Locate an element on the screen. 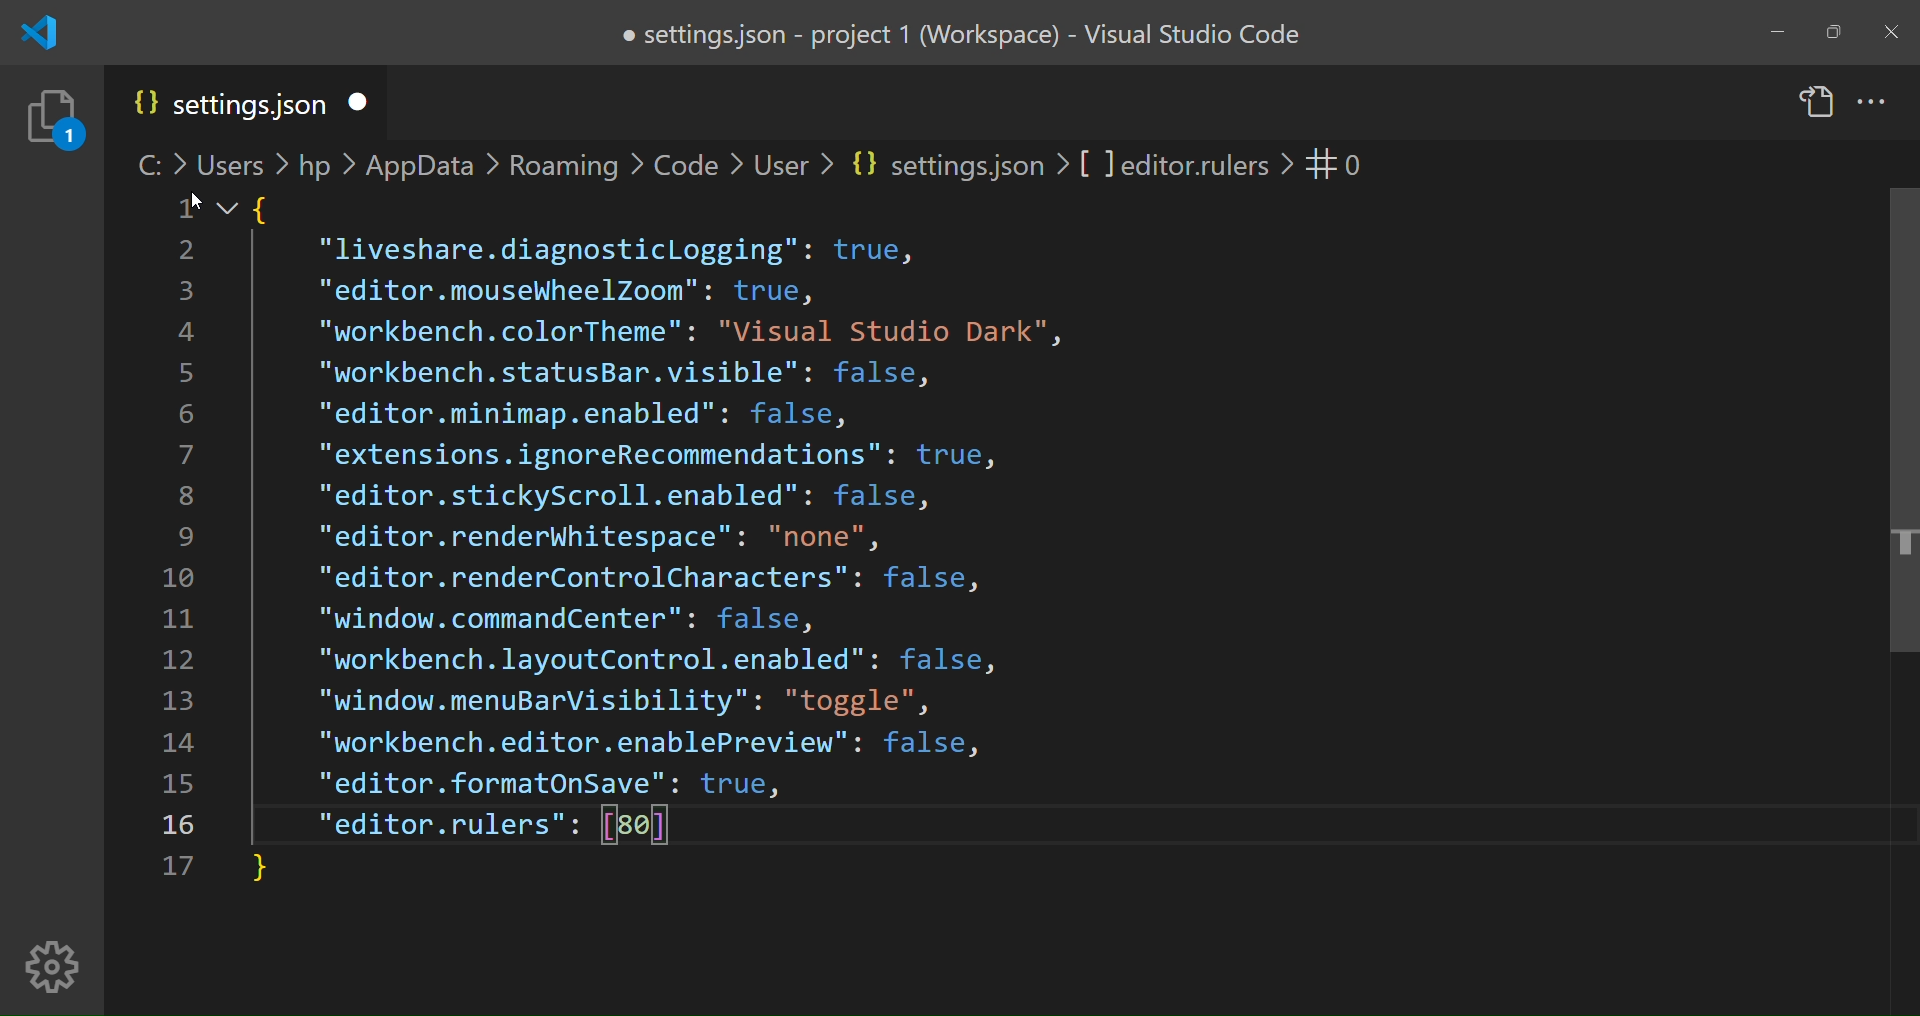 The width and height of the screenshot is (1920, 1016). open setting is located at coordinates (1816, 104).